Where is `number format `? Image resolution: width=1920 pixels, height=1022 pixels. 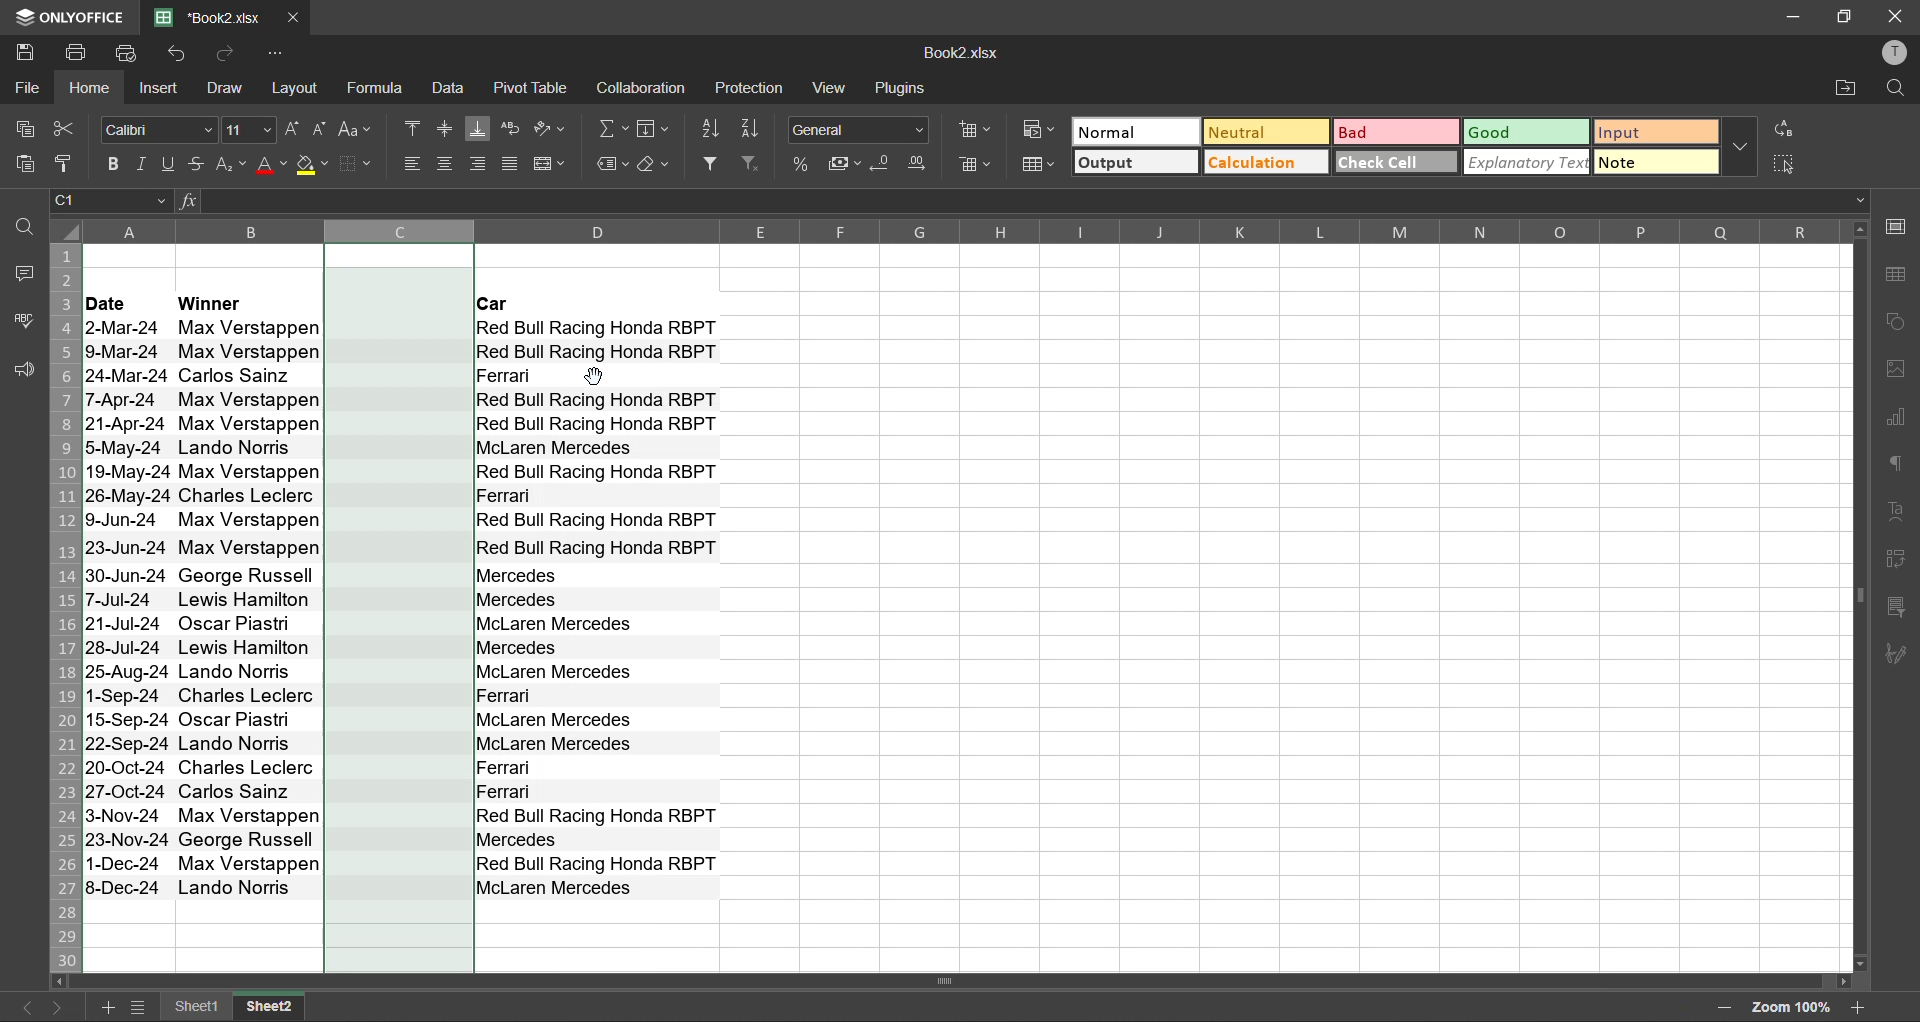
number format  is located at coordinates (856, 130).